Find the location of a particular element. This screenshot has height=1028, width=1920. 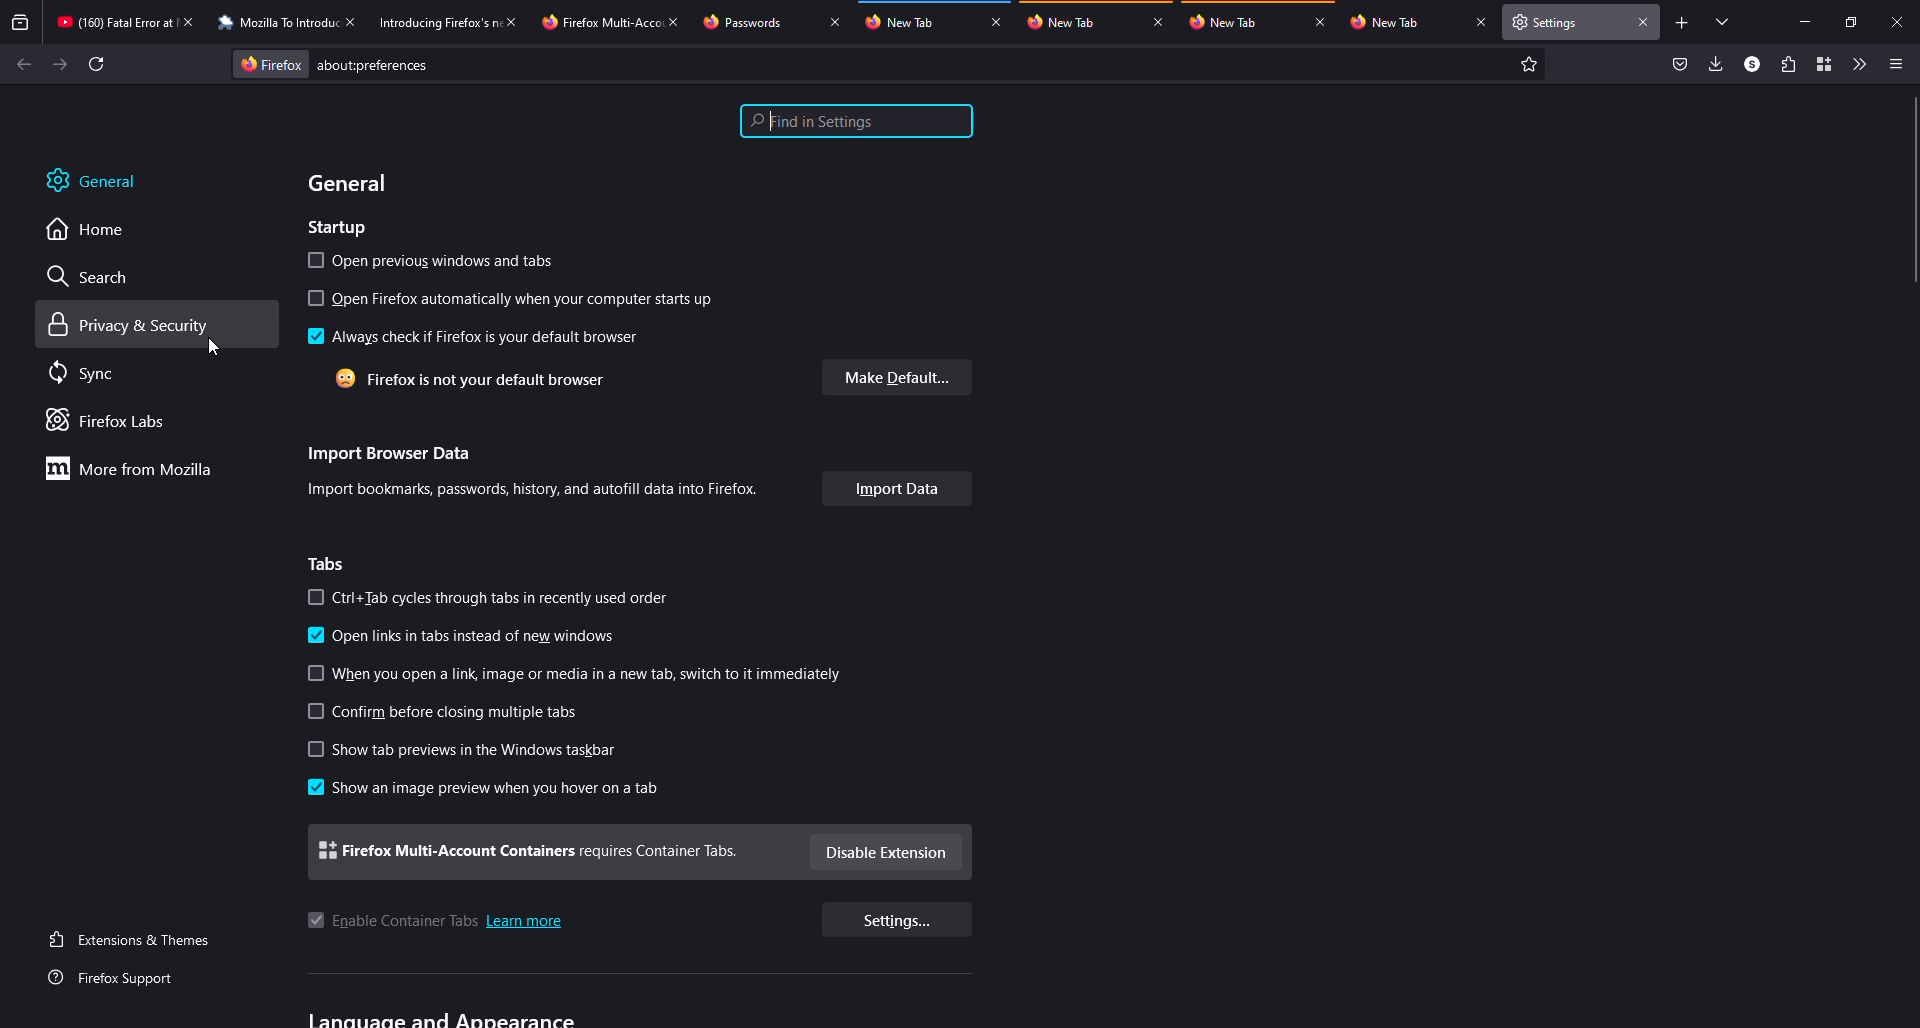

show tab previews in the windows taskbar is located at coordinates (483, 750).